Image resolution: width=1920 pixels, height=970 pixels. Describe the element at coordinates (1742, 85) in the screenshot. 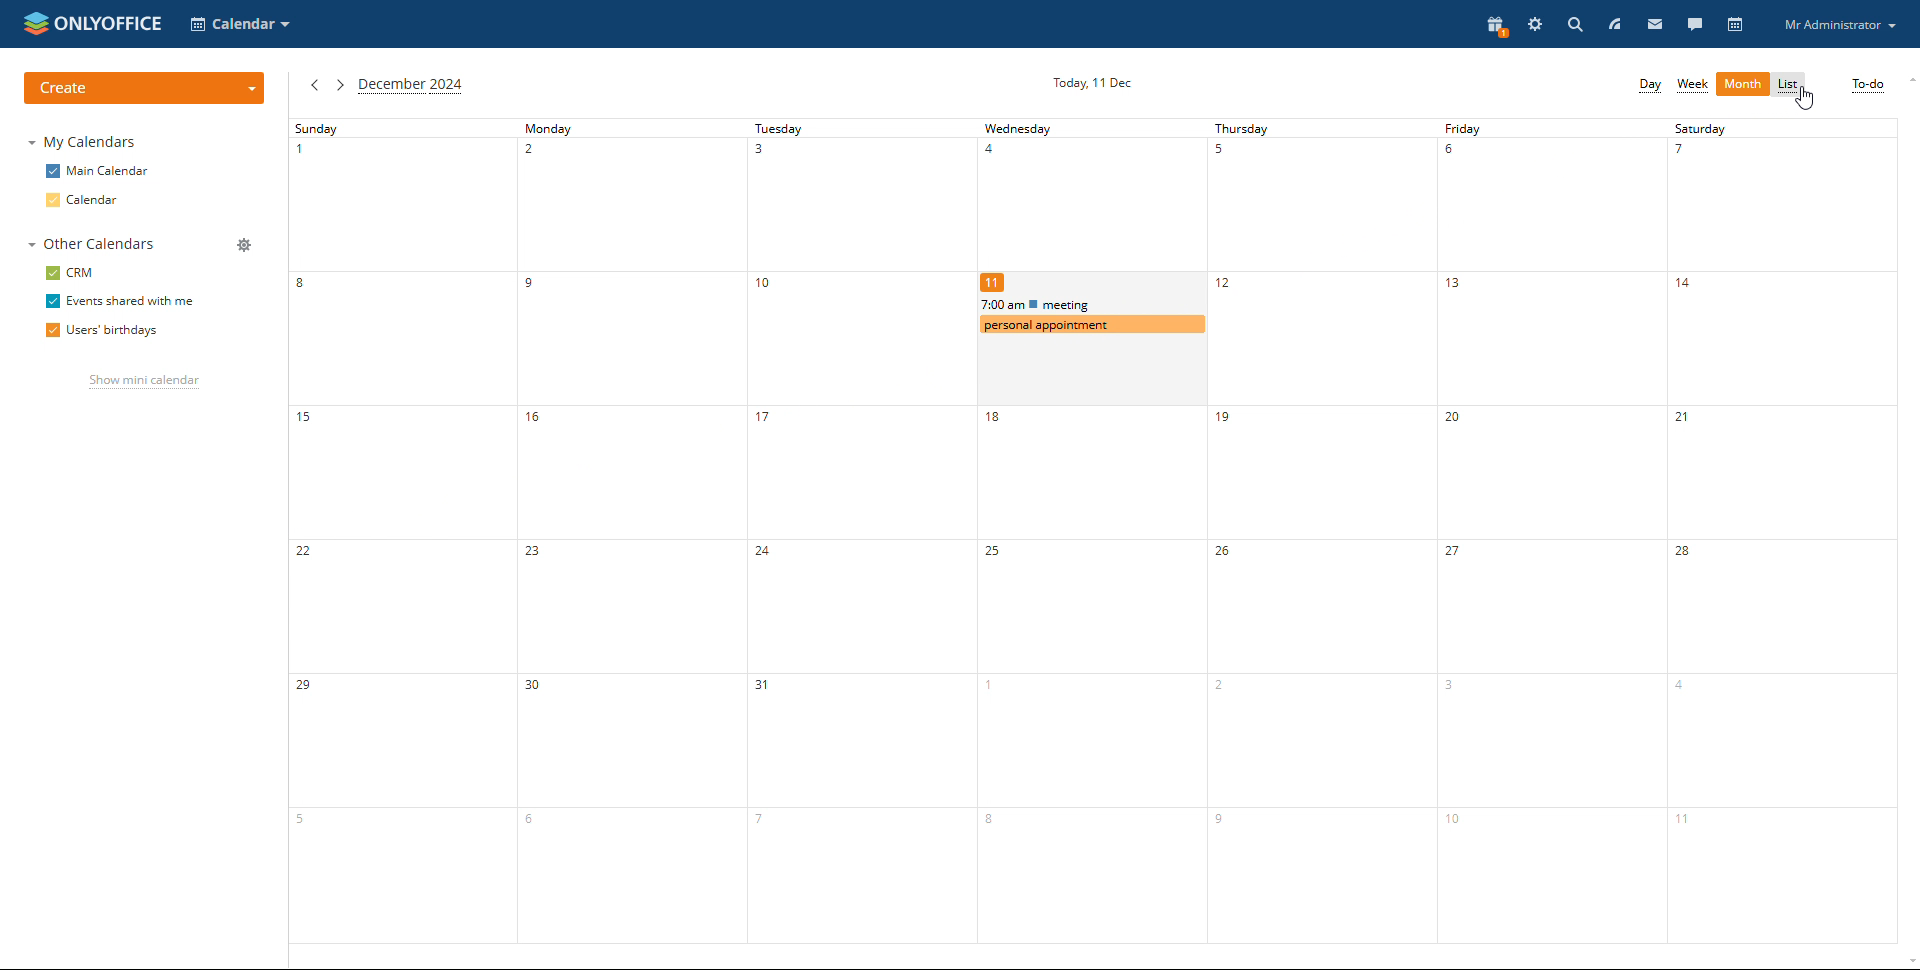

I see `month view` at that location.